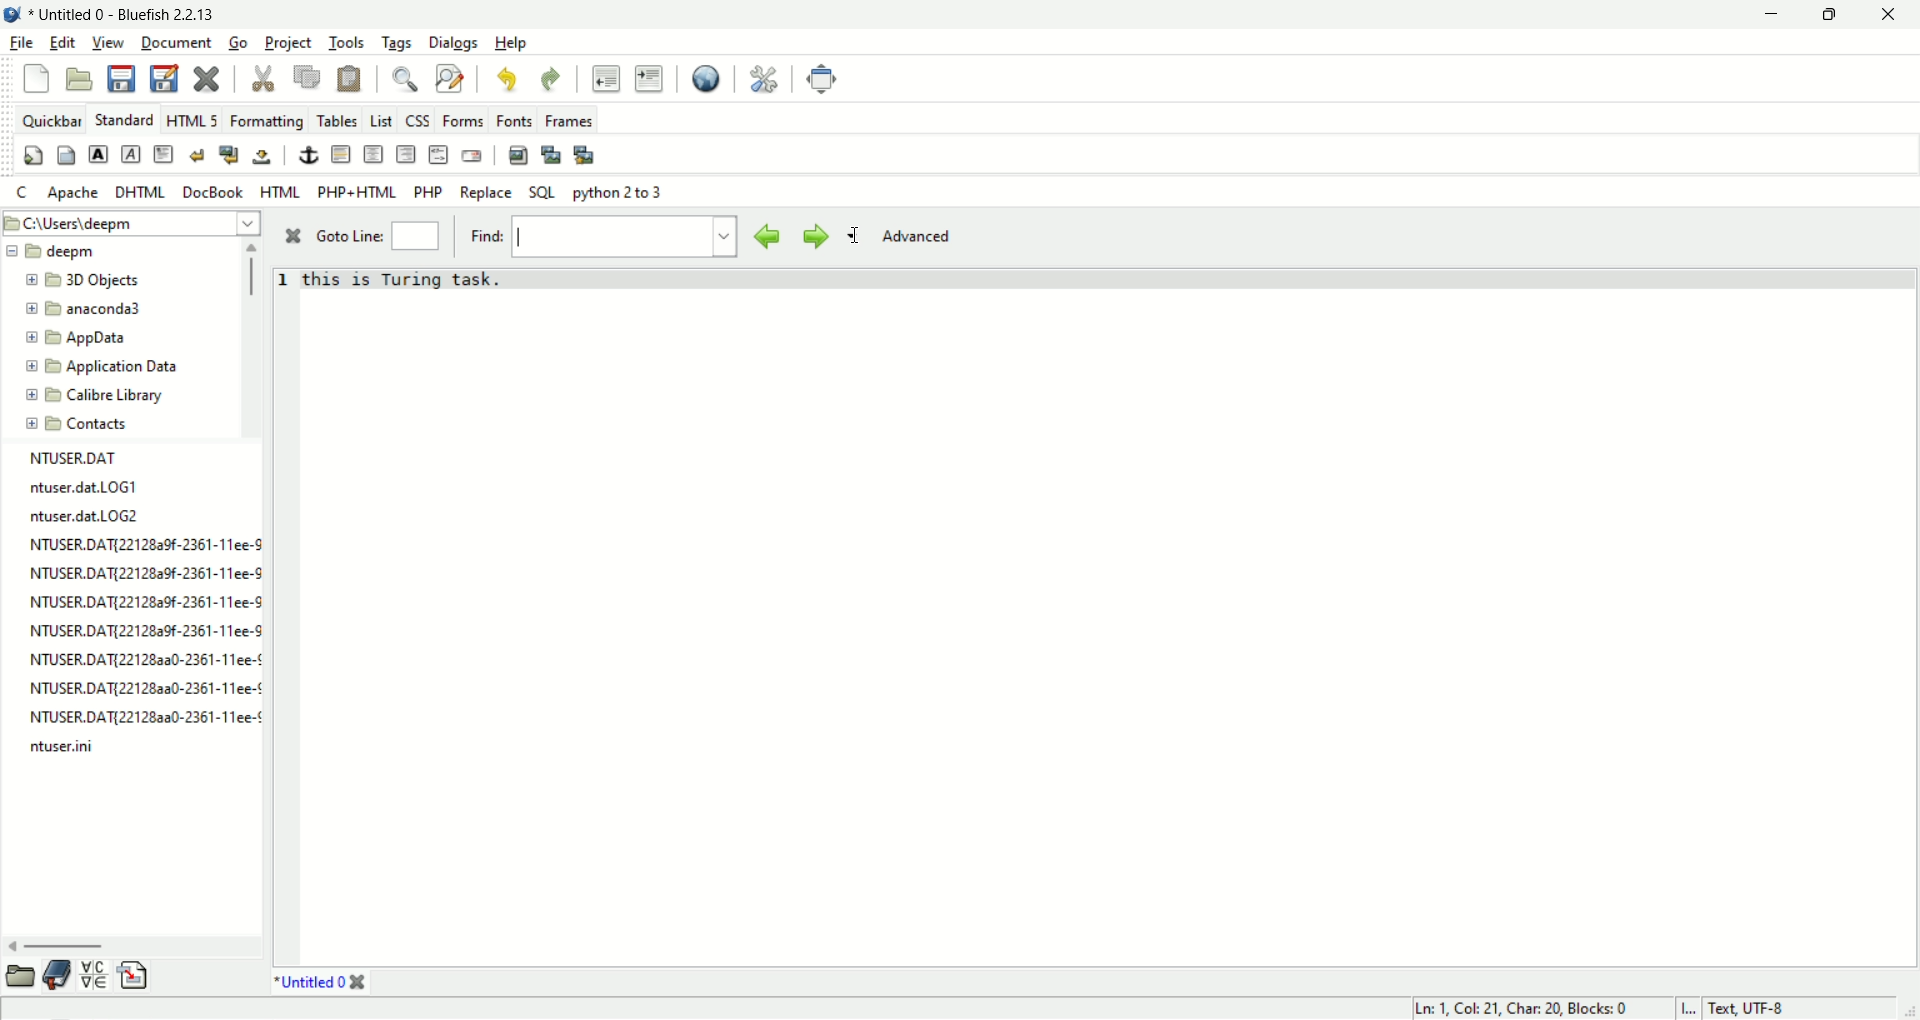  Describe the element at coordinates (107, 43) in the screenshot. I see `view` at that location.